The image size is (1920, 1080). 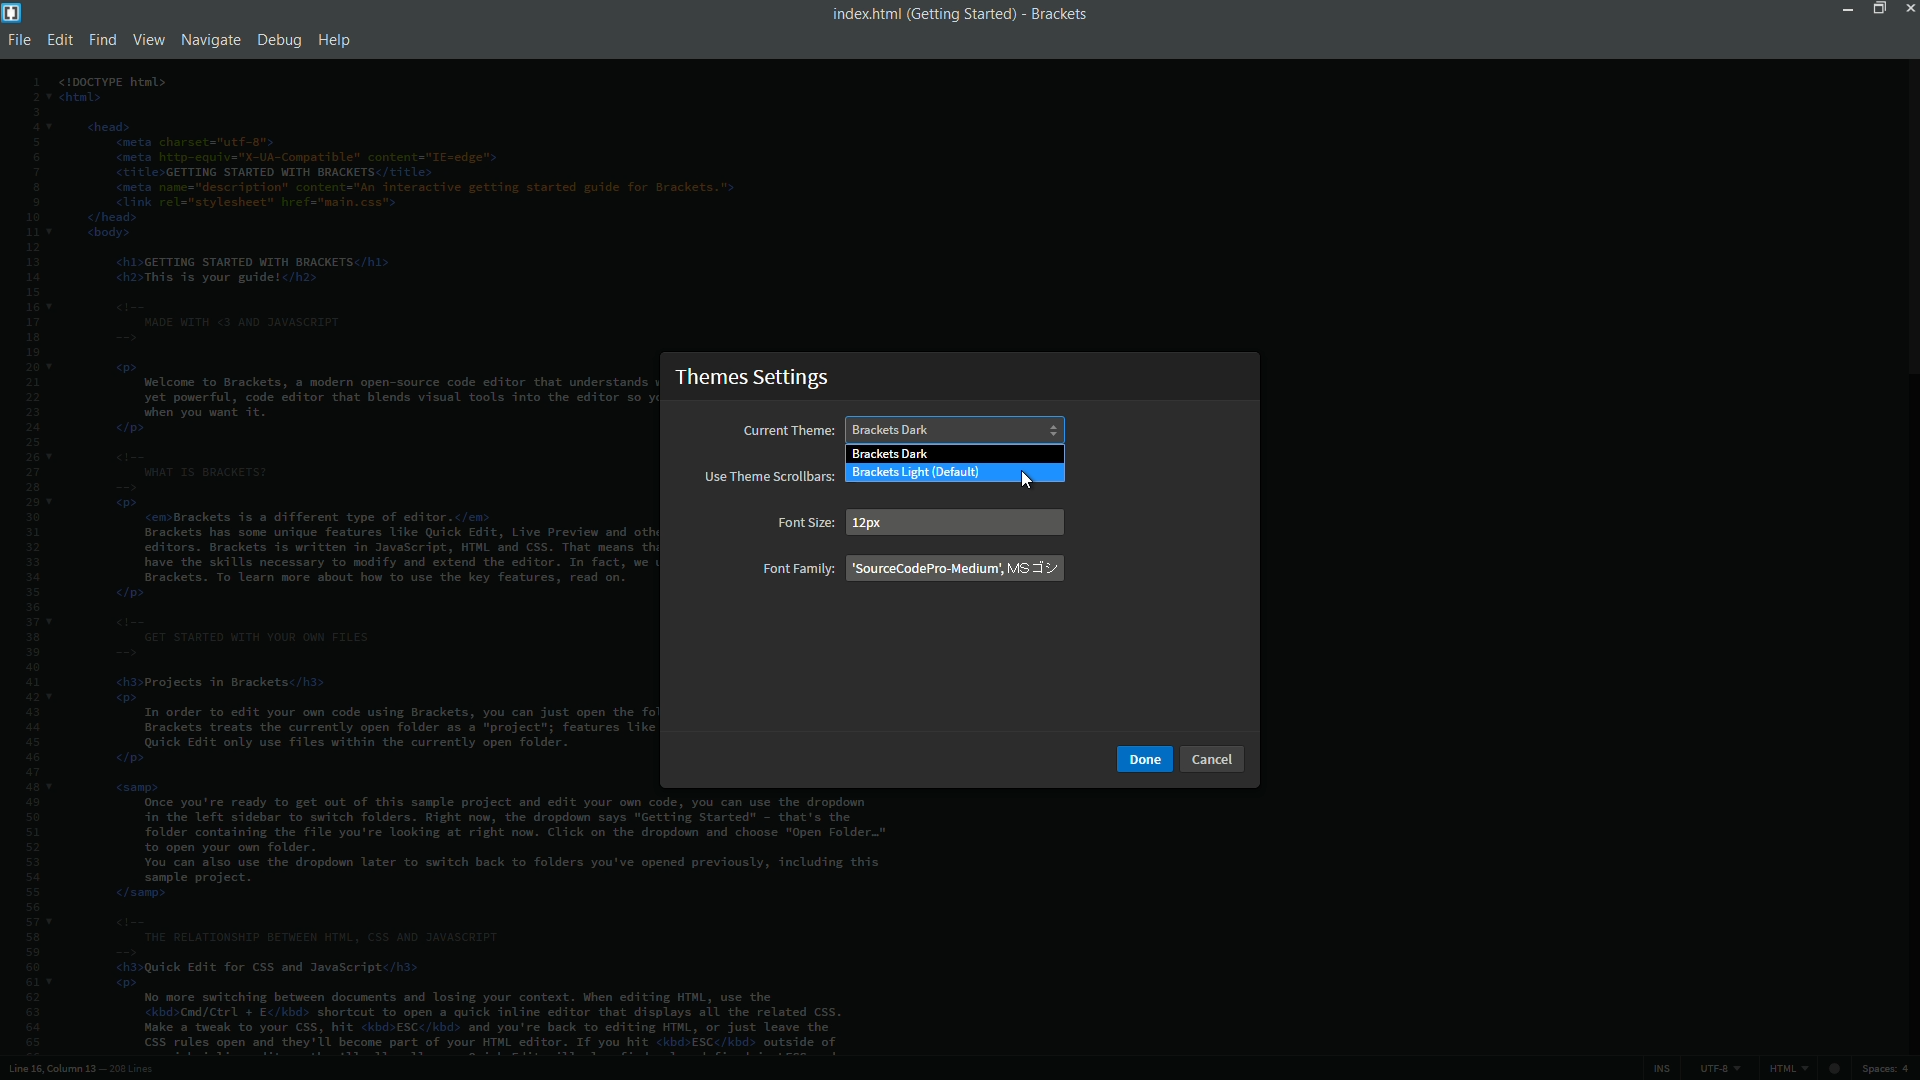 I want to click on cancel, so click(x=1212, y=758).